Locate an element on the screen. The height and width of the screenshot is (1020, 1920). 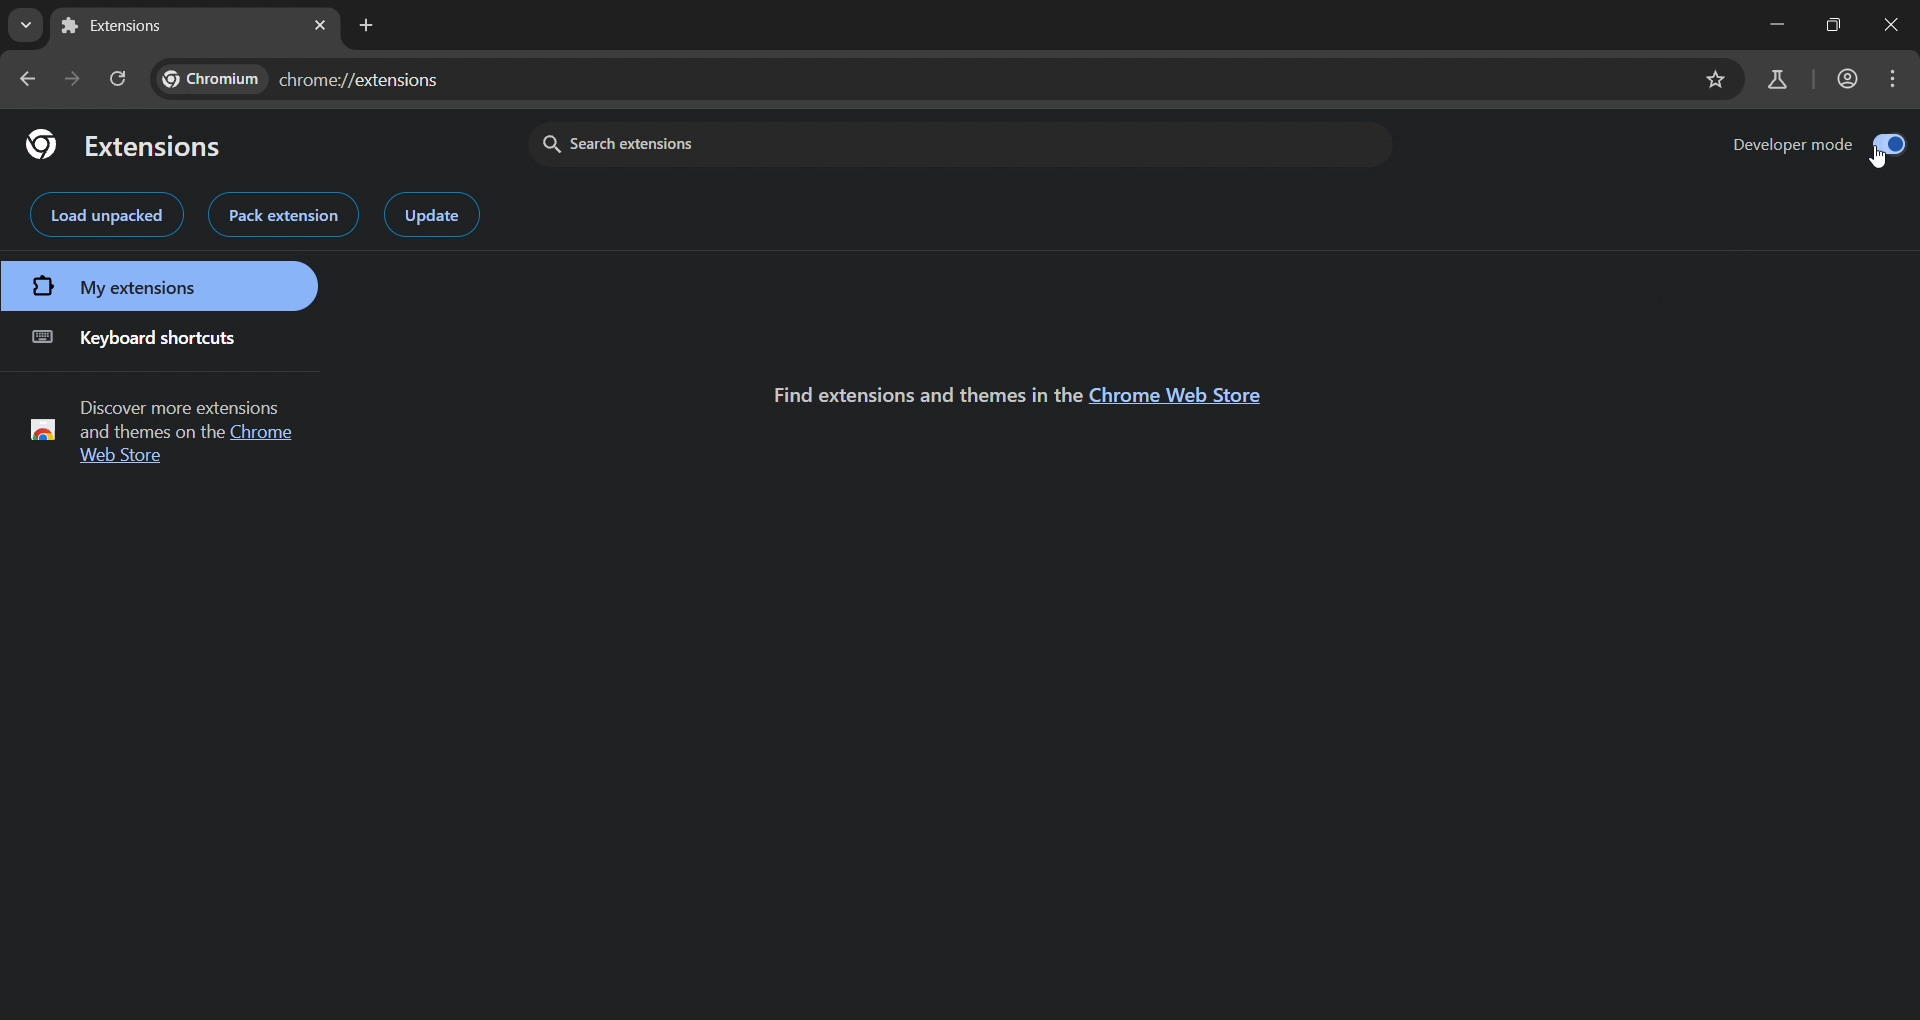
new tab is located at coordinates (368, 27).